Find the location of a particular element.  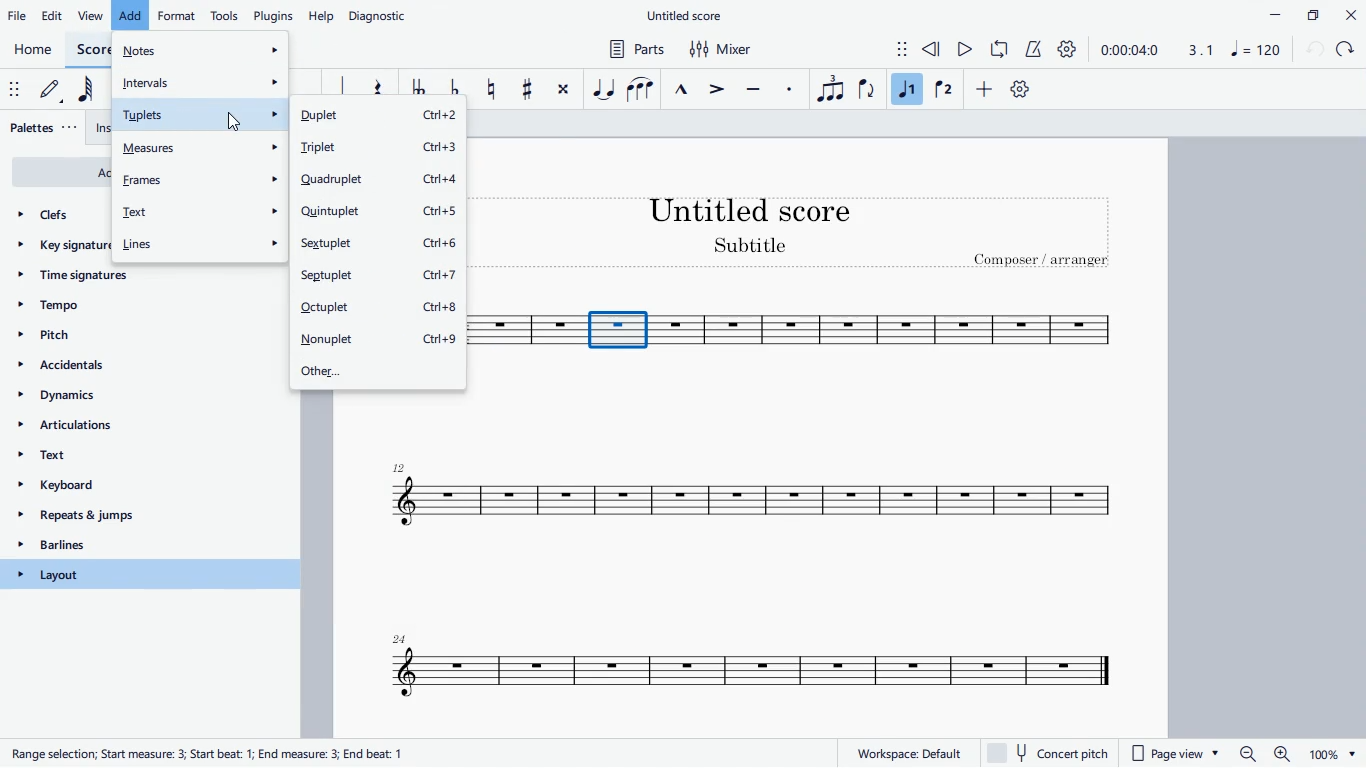

view is located at coordinates (91, 16).